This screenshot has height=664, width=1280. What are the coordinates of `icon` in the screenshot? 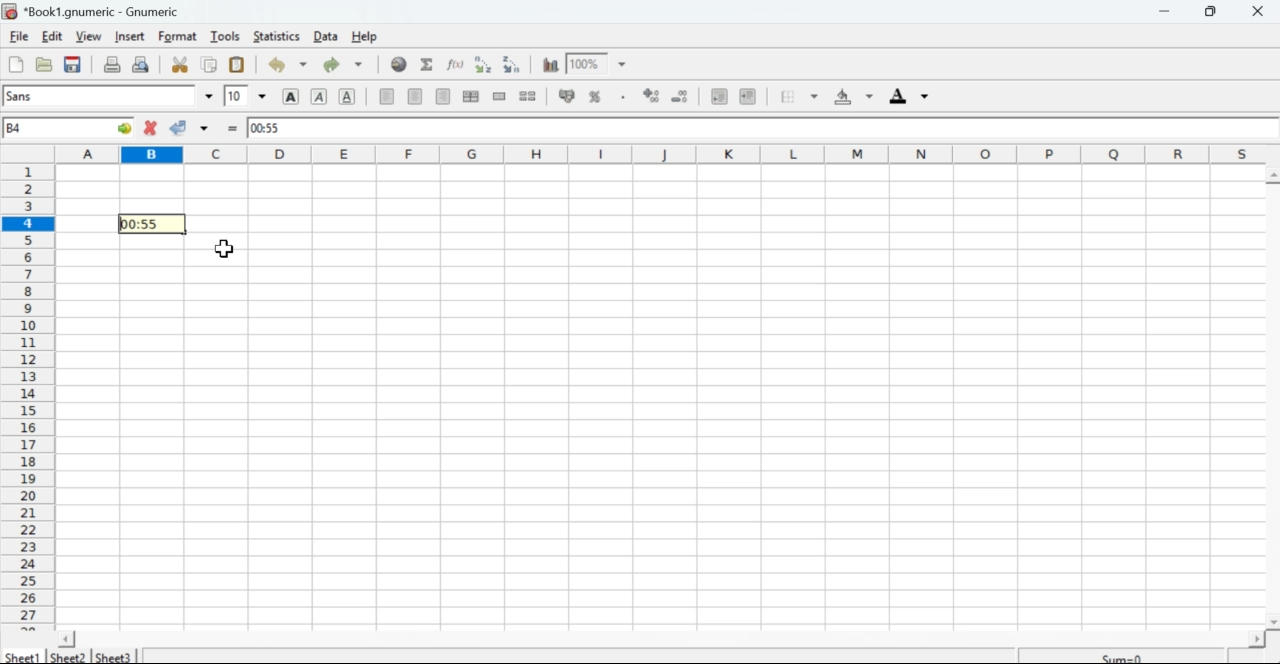 It's located at (565, 96).